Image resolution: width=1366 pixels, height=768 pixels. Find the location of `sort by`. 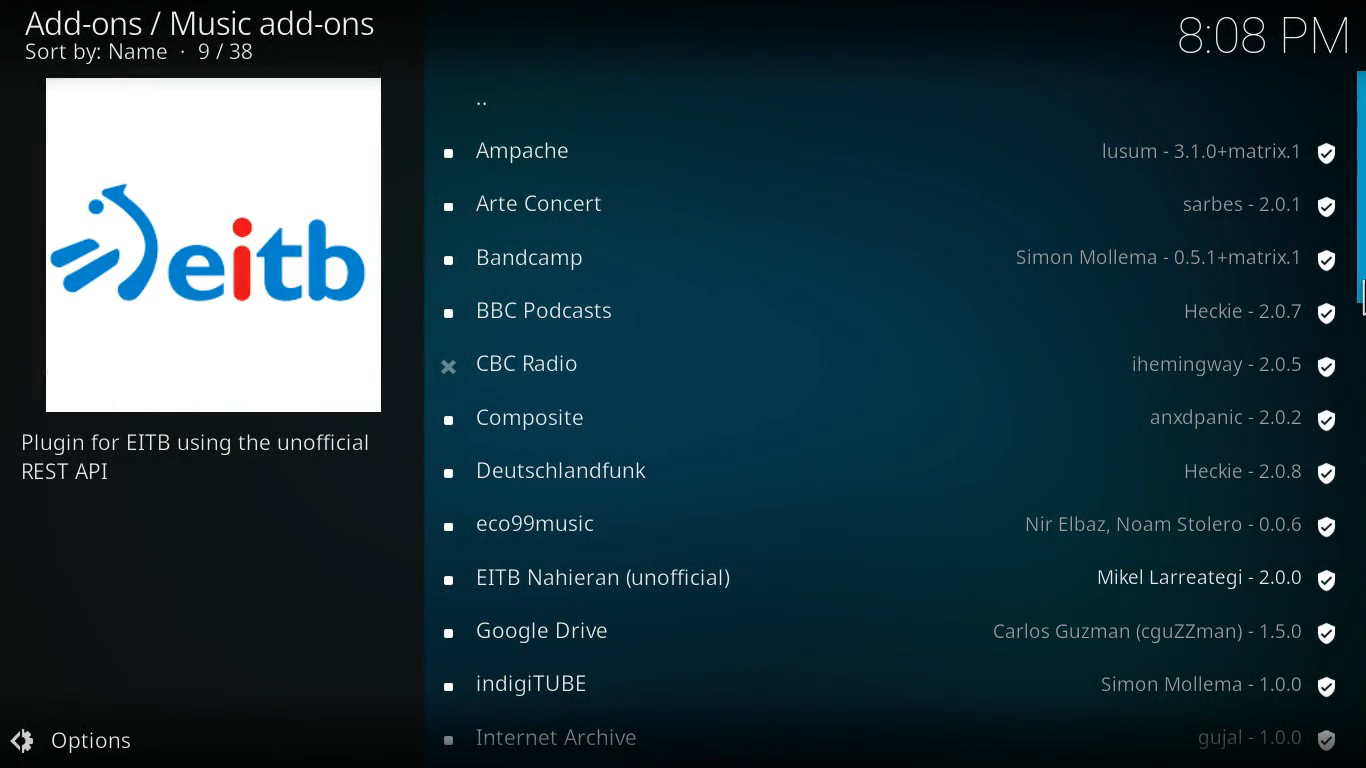

sort by is located at coordinates (153, 54).